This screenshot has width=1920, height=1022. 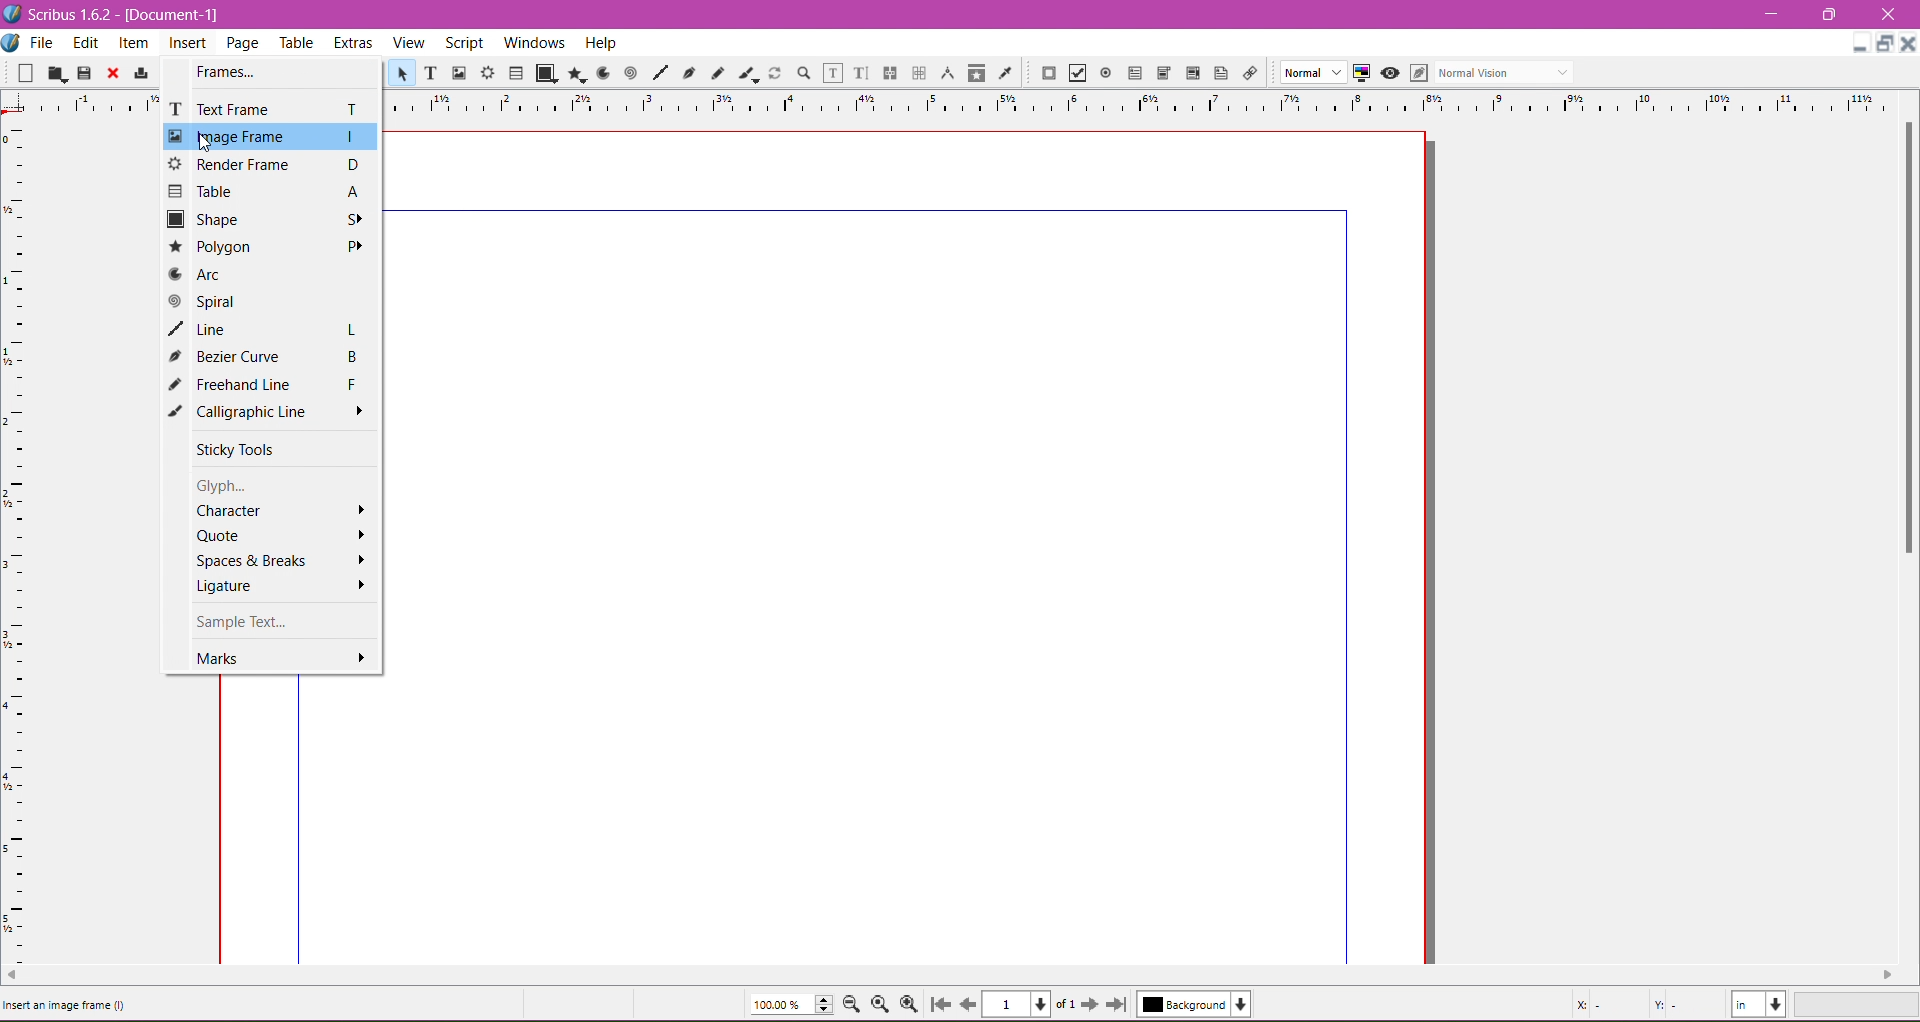 I want to click on Select the current unit, so click(x=1759, y=1005).